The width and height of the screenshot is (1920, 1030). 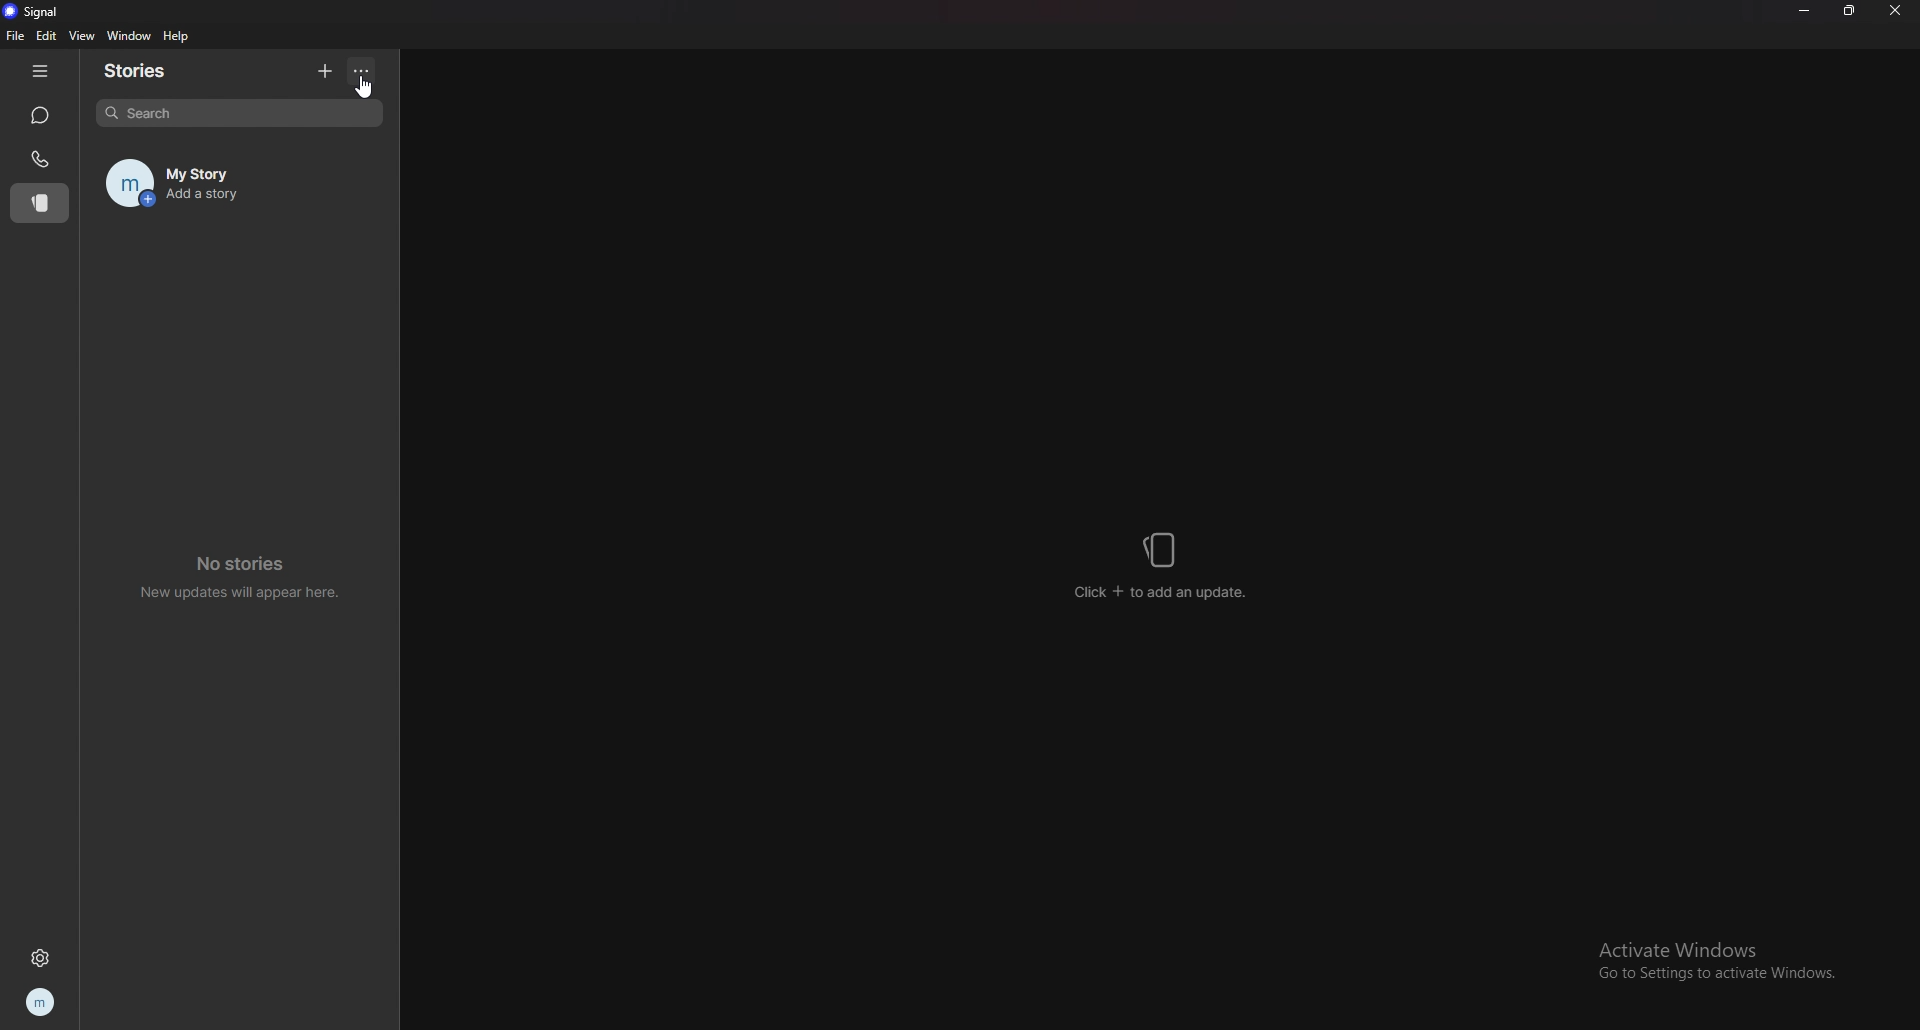 I want to click on chats, so click(x=41, y=116).